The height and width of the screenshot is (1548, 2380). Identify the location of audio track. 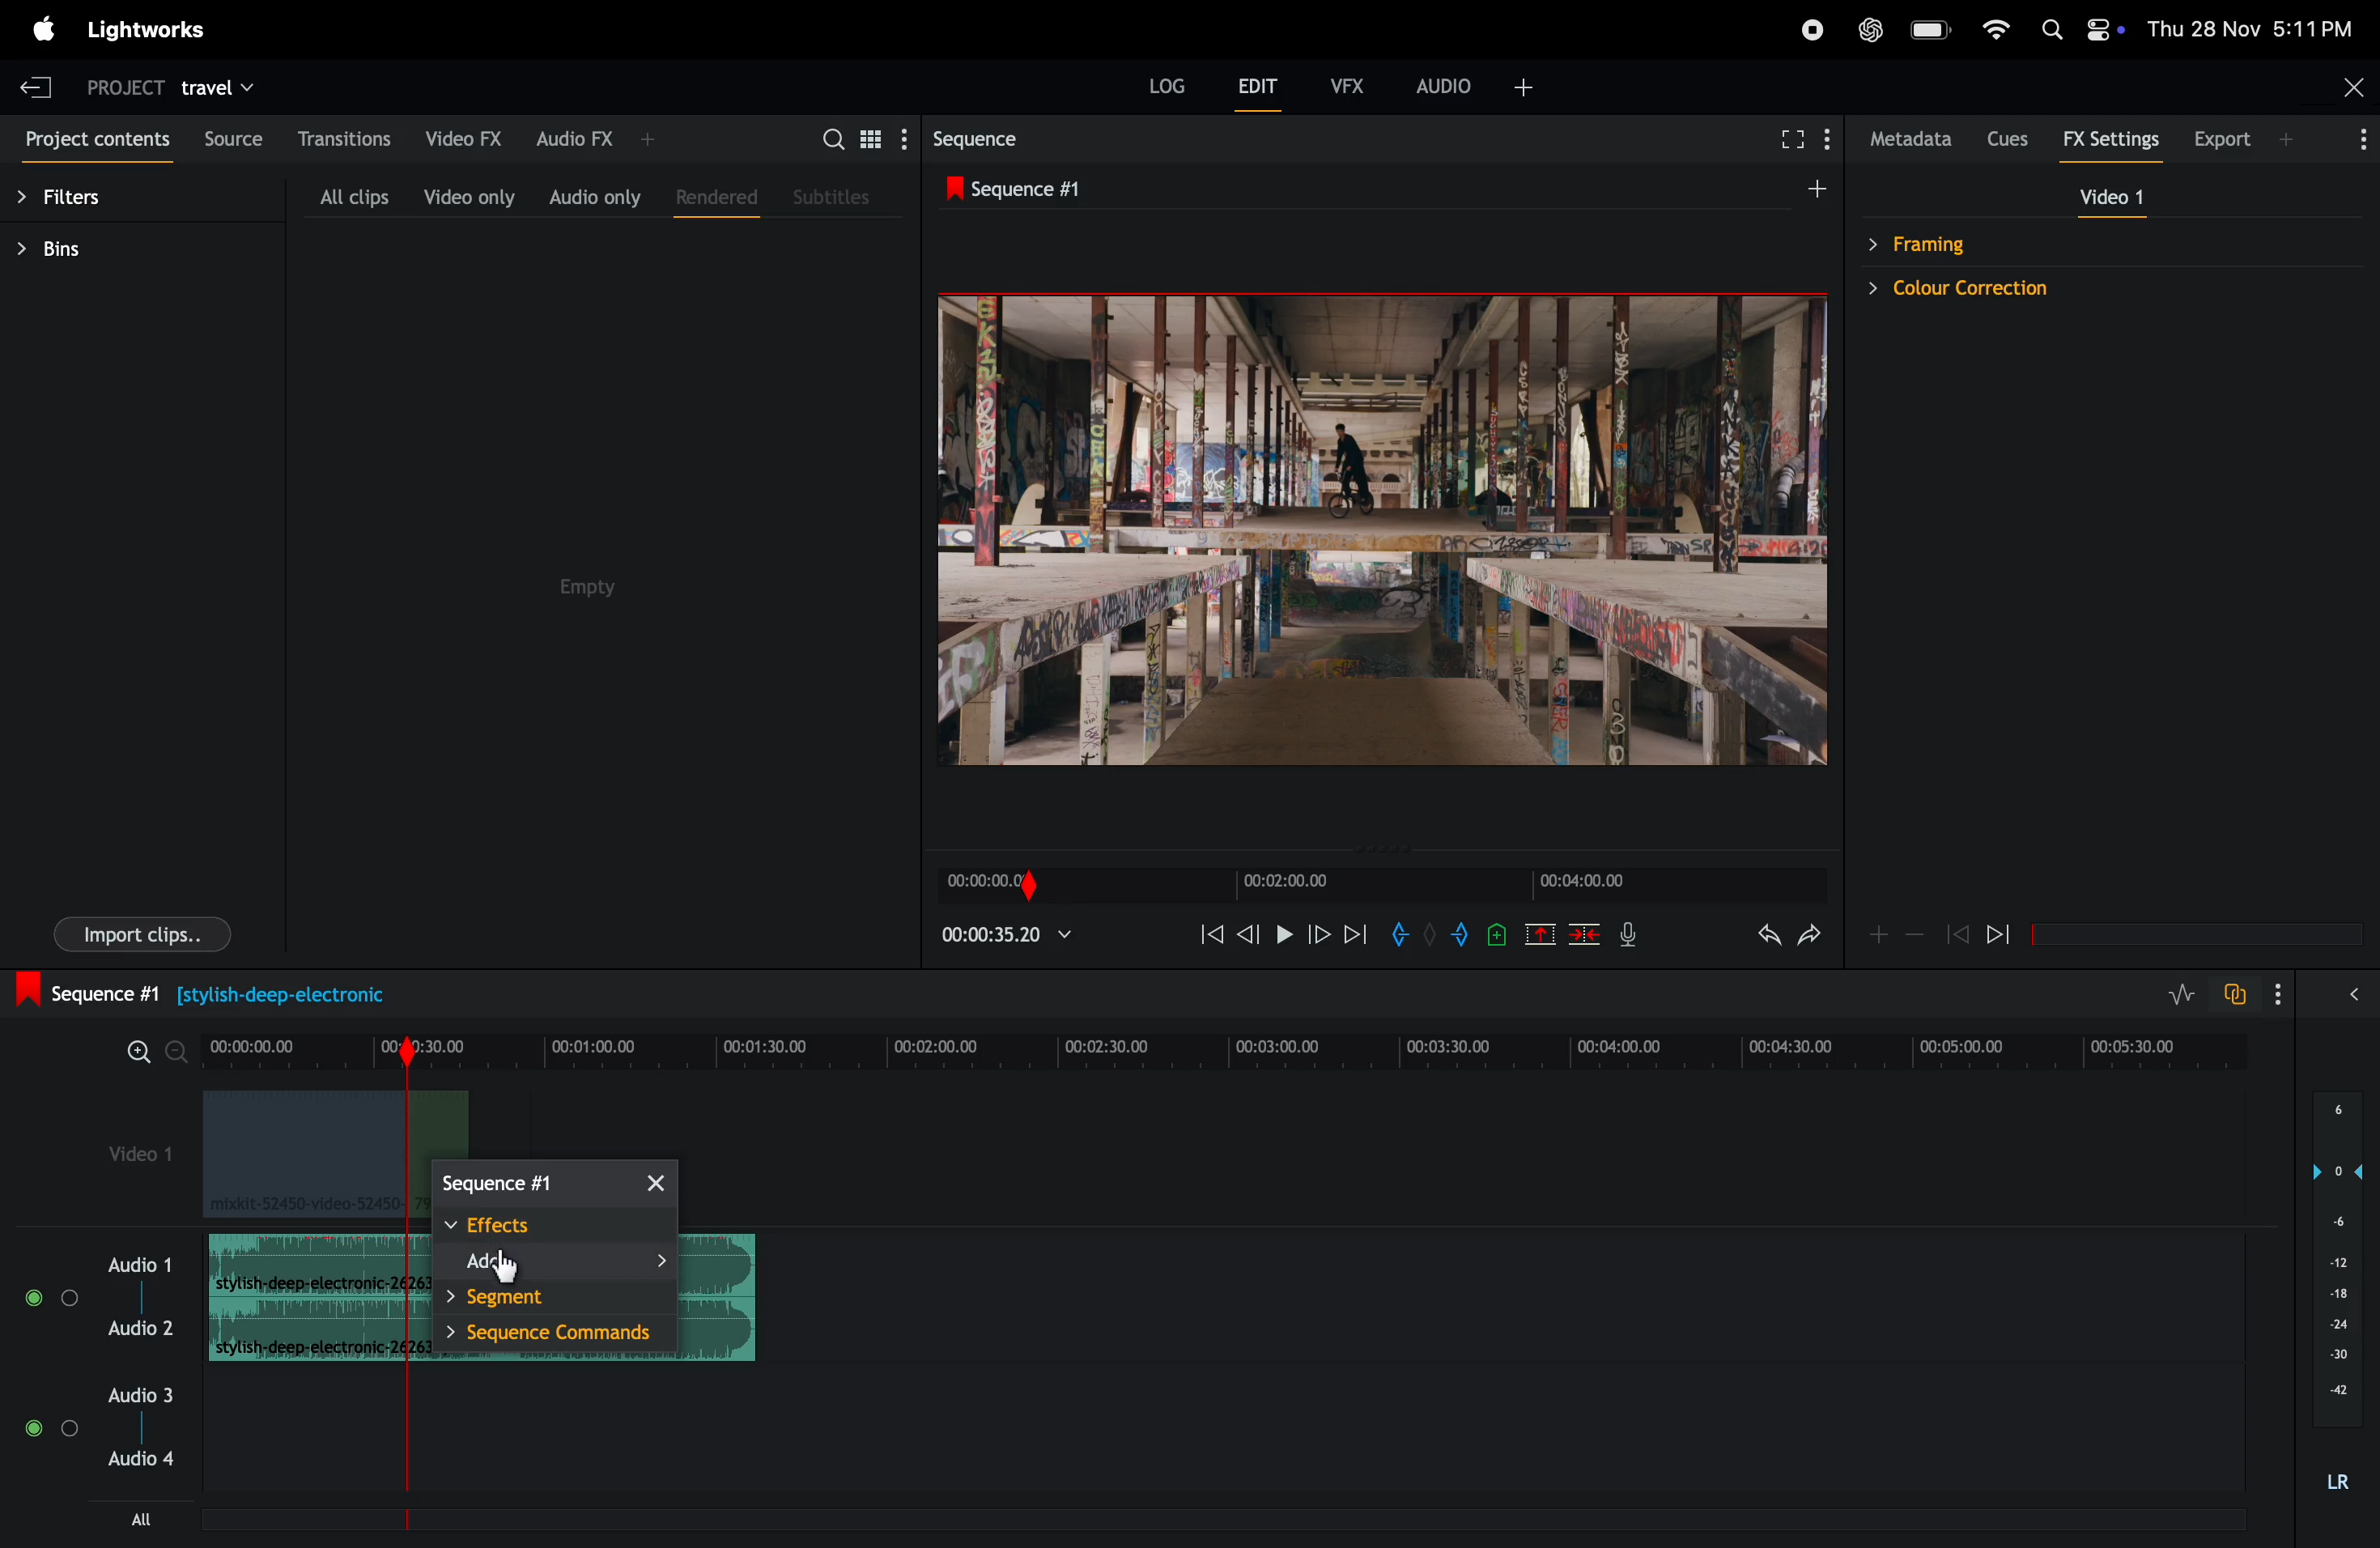
(305, 1263).